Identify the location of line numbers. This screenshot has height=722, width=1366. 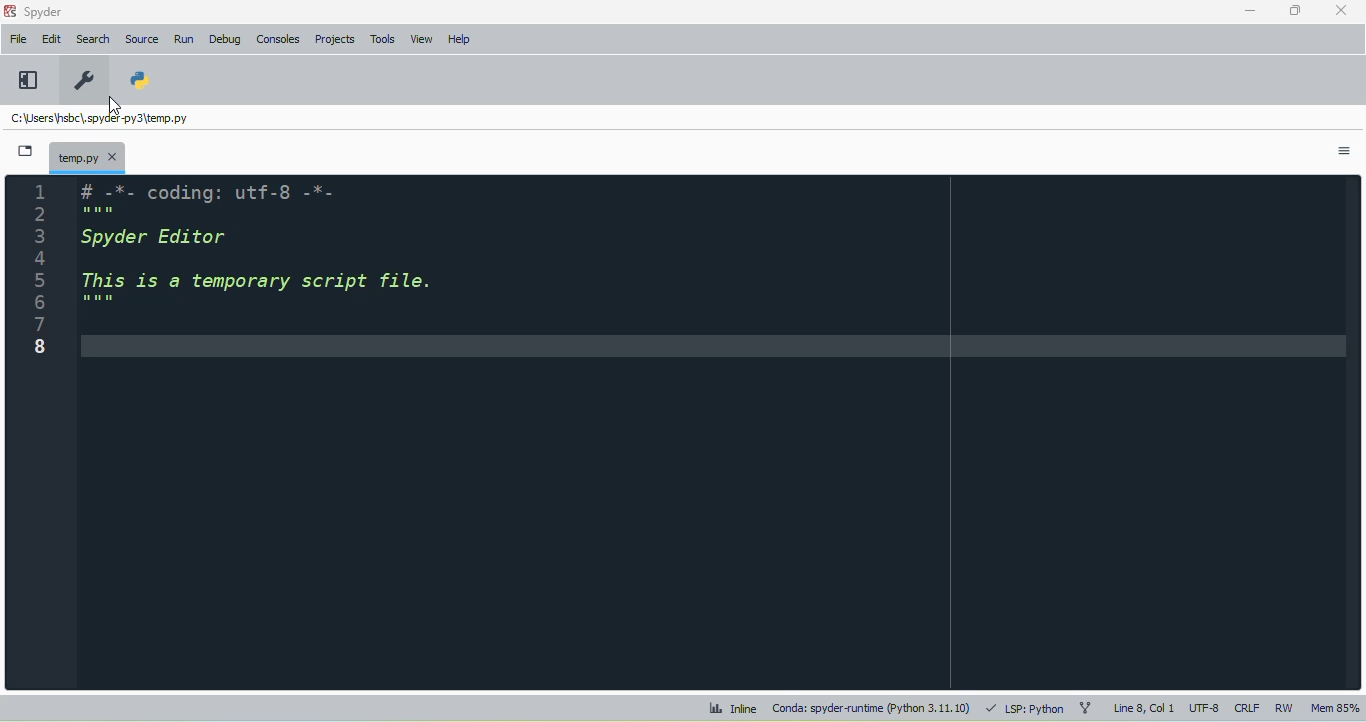
(39, 268).